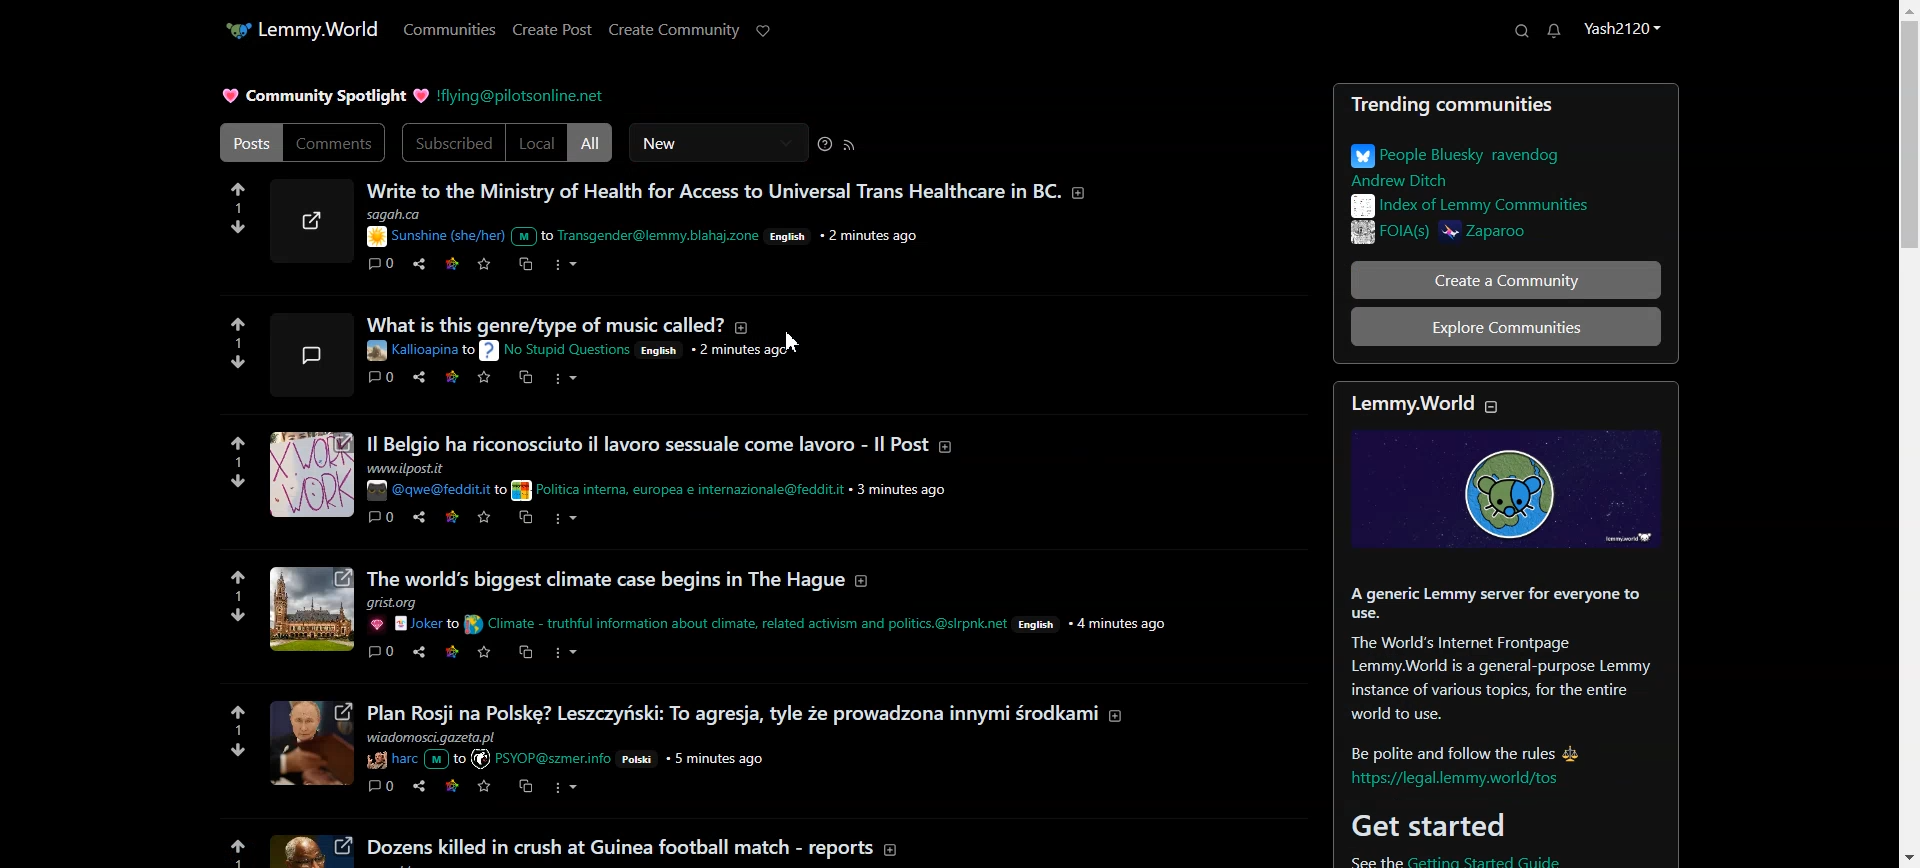 The image size is (1920, 868). What do you see at coordinates (866, 587) in the screenshot?
I see `about` at bounding box center [866, 587].